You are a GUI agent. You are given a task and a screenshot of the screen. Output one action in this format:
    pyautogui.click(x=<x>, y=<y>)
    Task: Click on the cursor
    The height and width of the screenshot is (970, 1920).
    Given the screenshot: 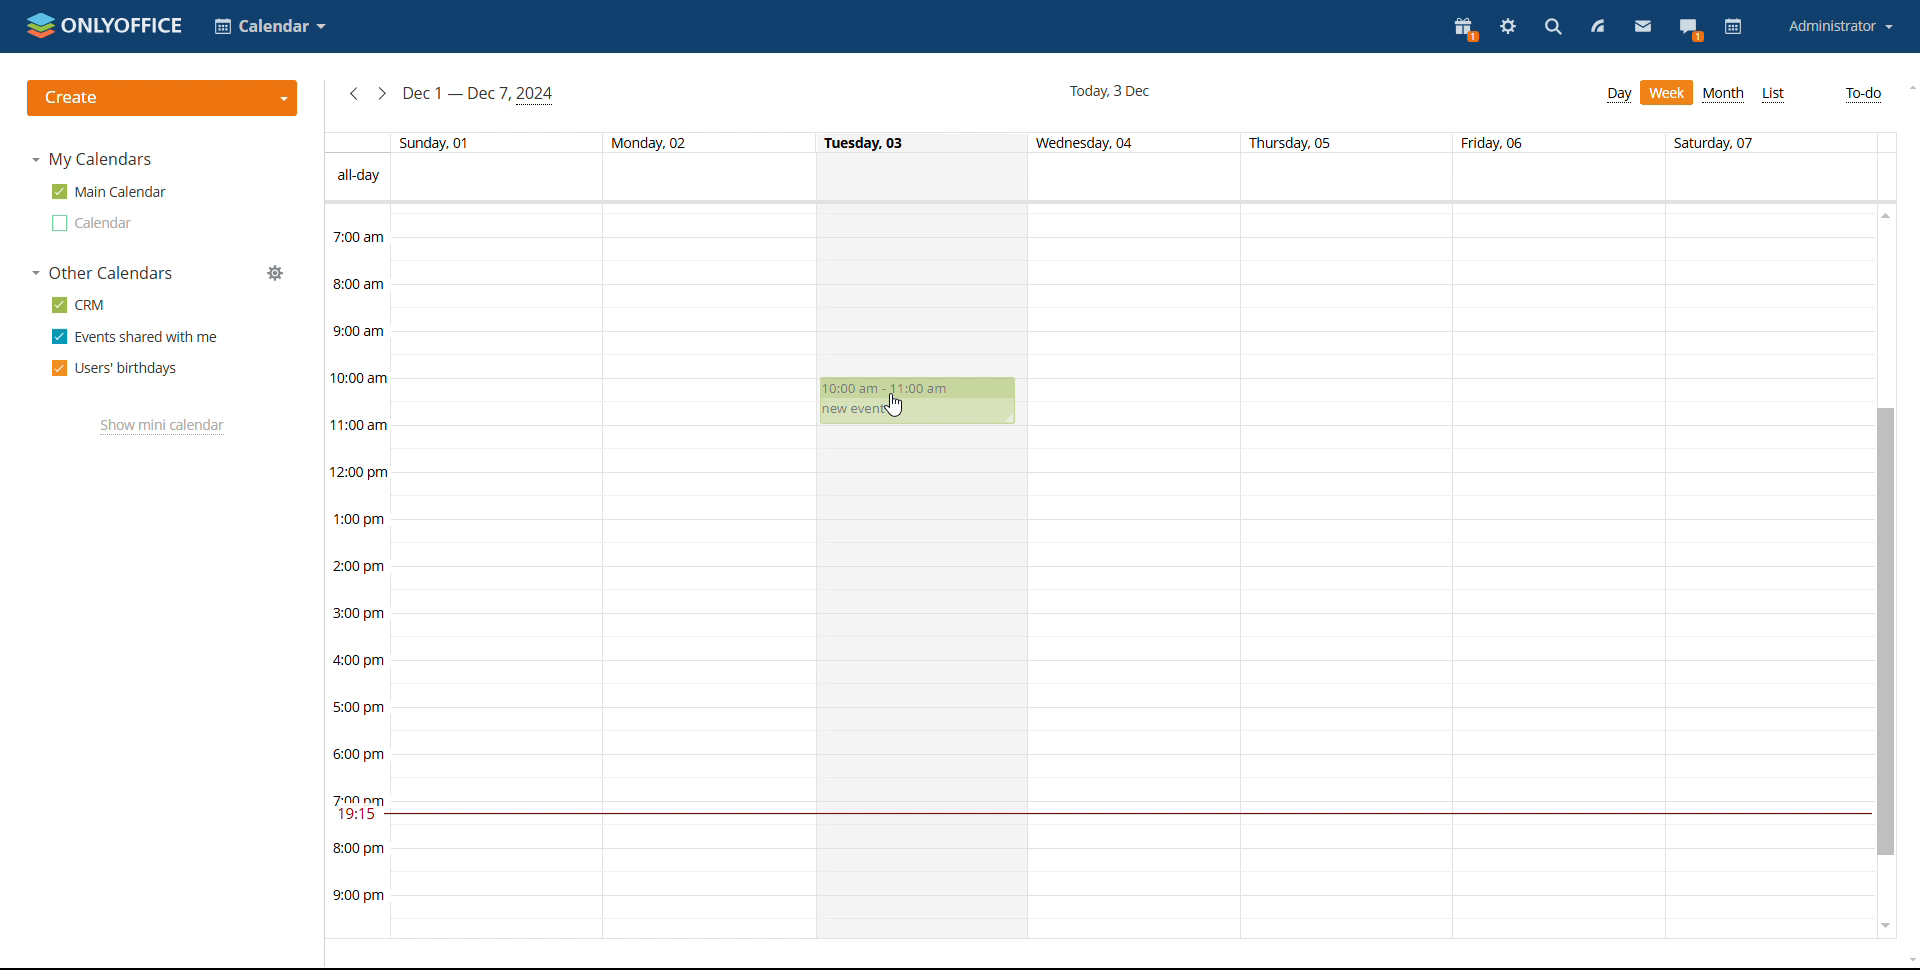 What is the action you would take?
    pyautogui.click(x=897, y=405)
    